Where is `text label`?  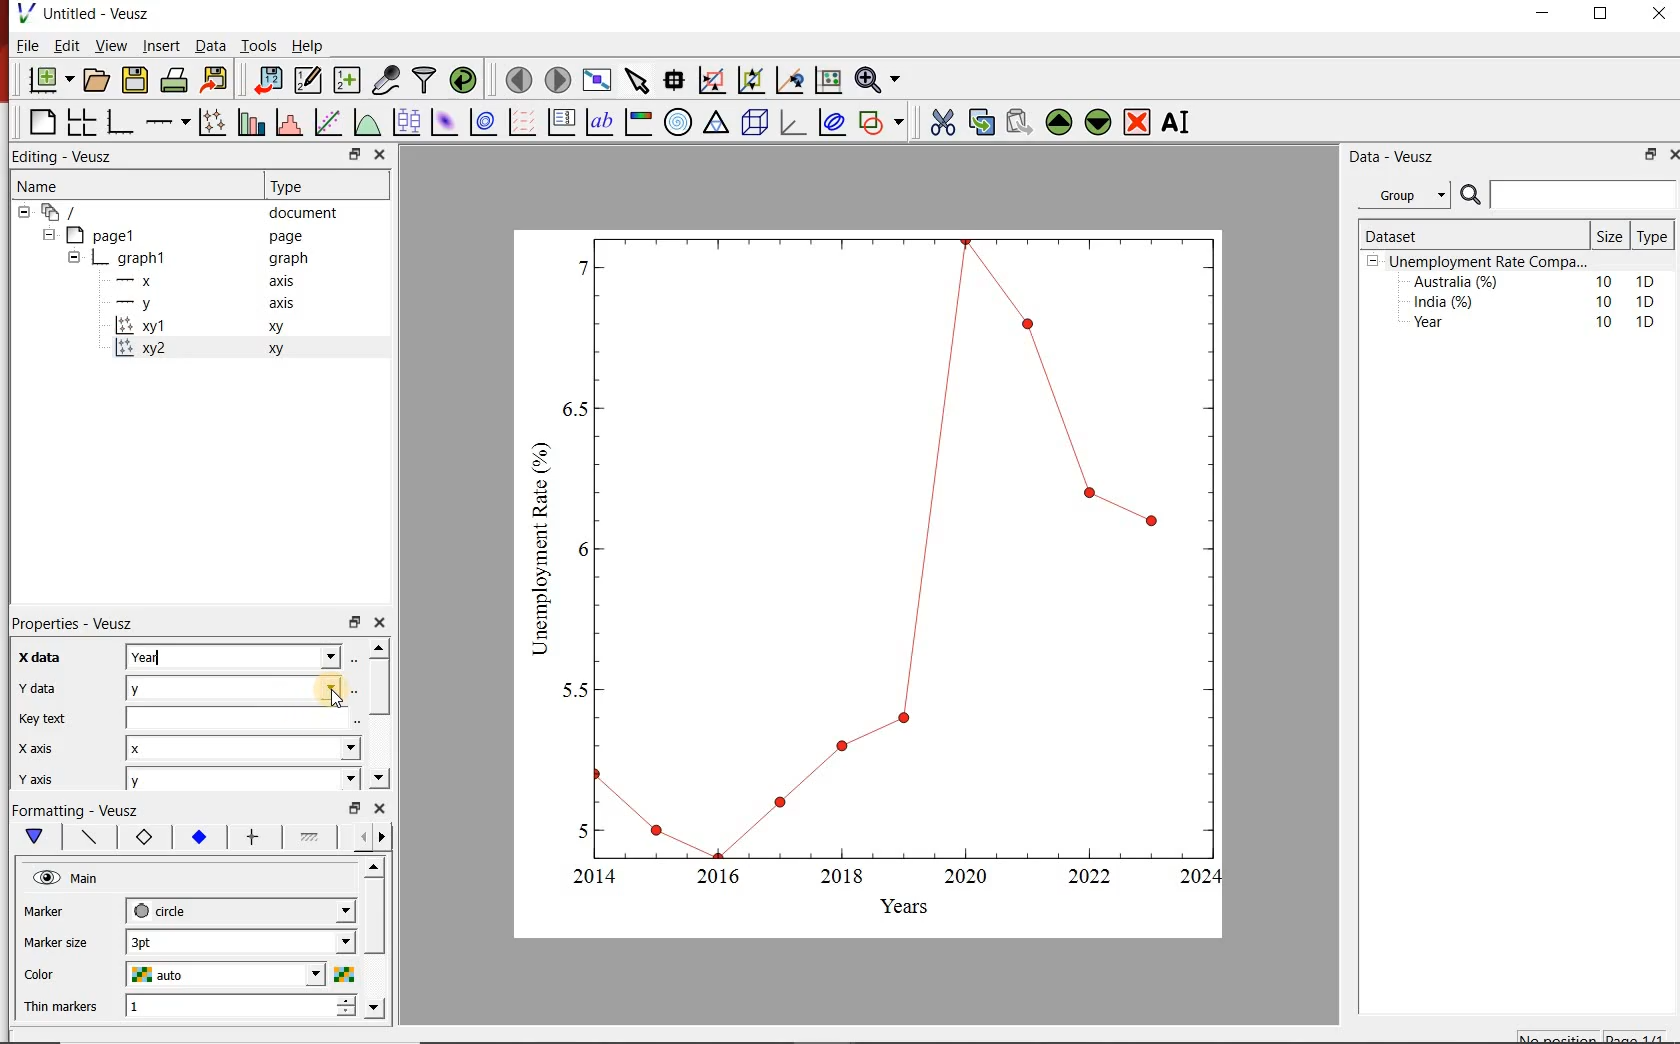 text label is located at coordinates (600, 122).